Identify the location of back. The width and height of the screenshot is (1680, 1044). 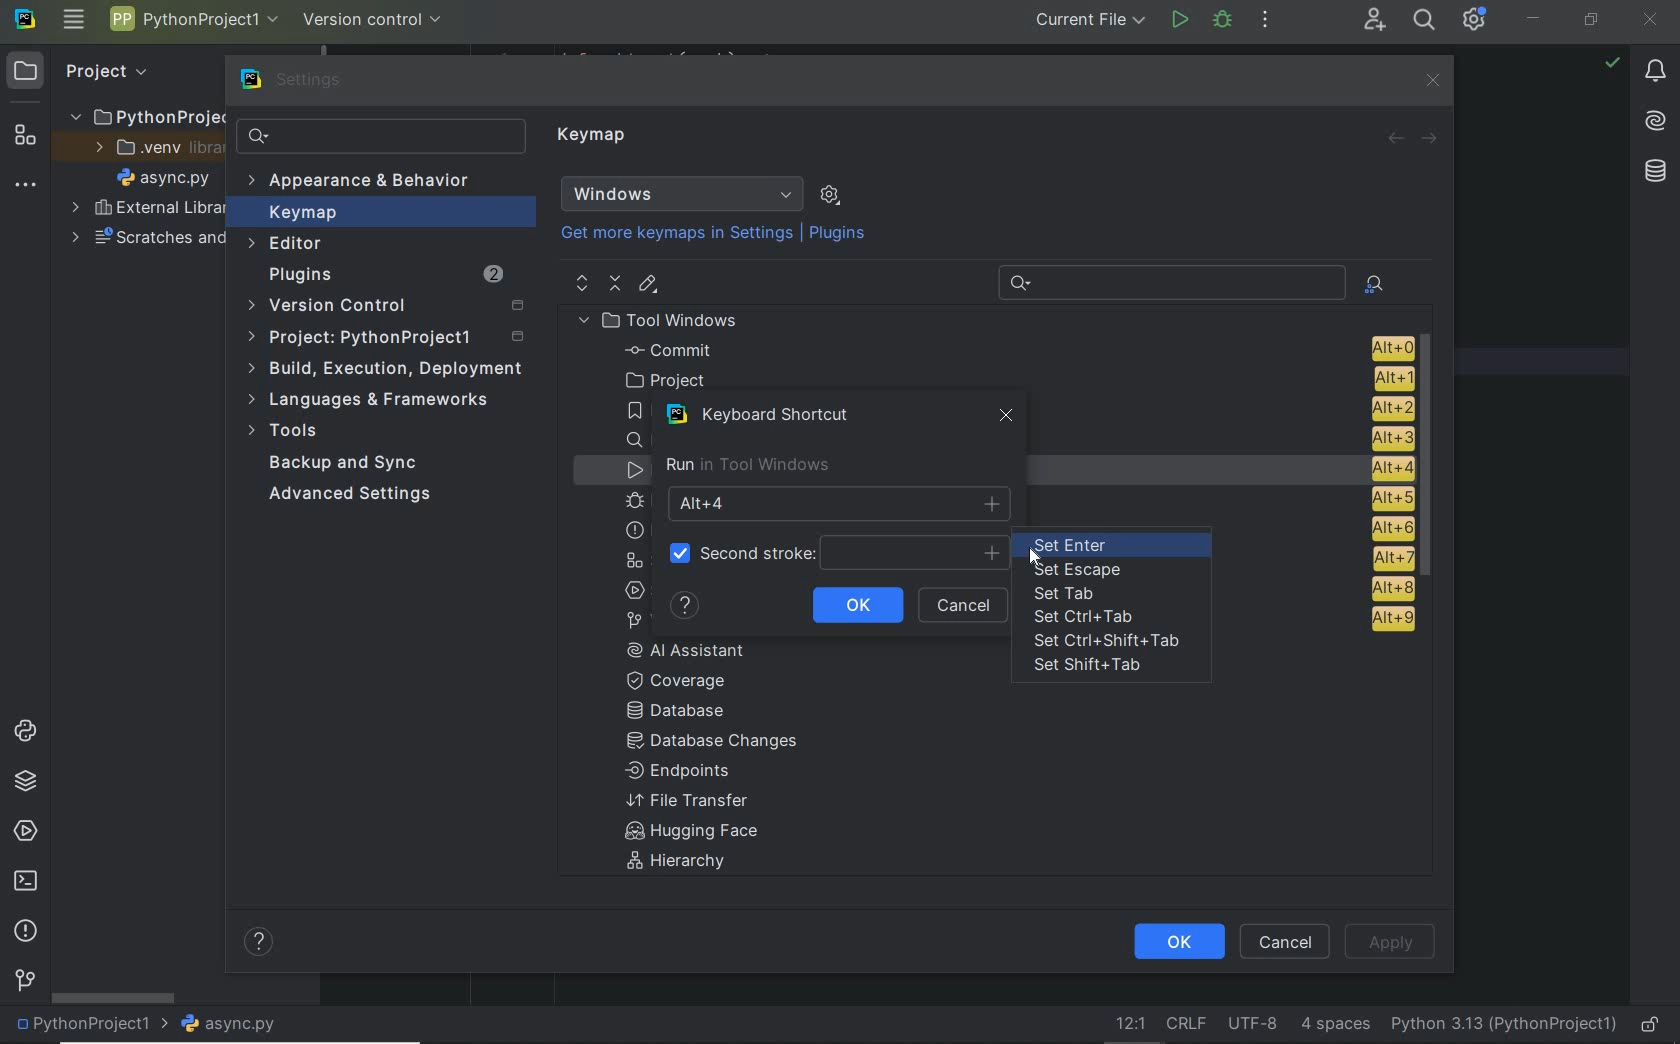
(1396, 139).